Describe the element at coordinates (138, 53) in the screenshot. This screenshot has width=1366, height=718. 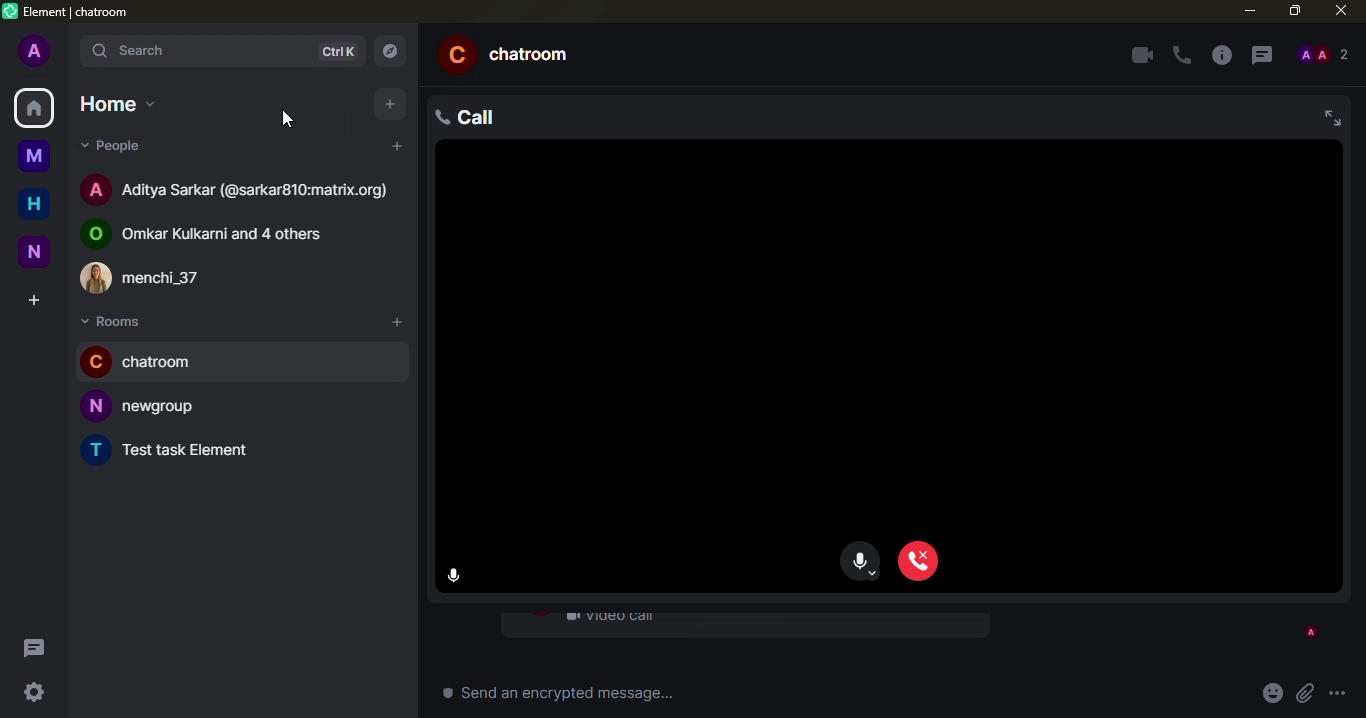
I see `search` at that location.